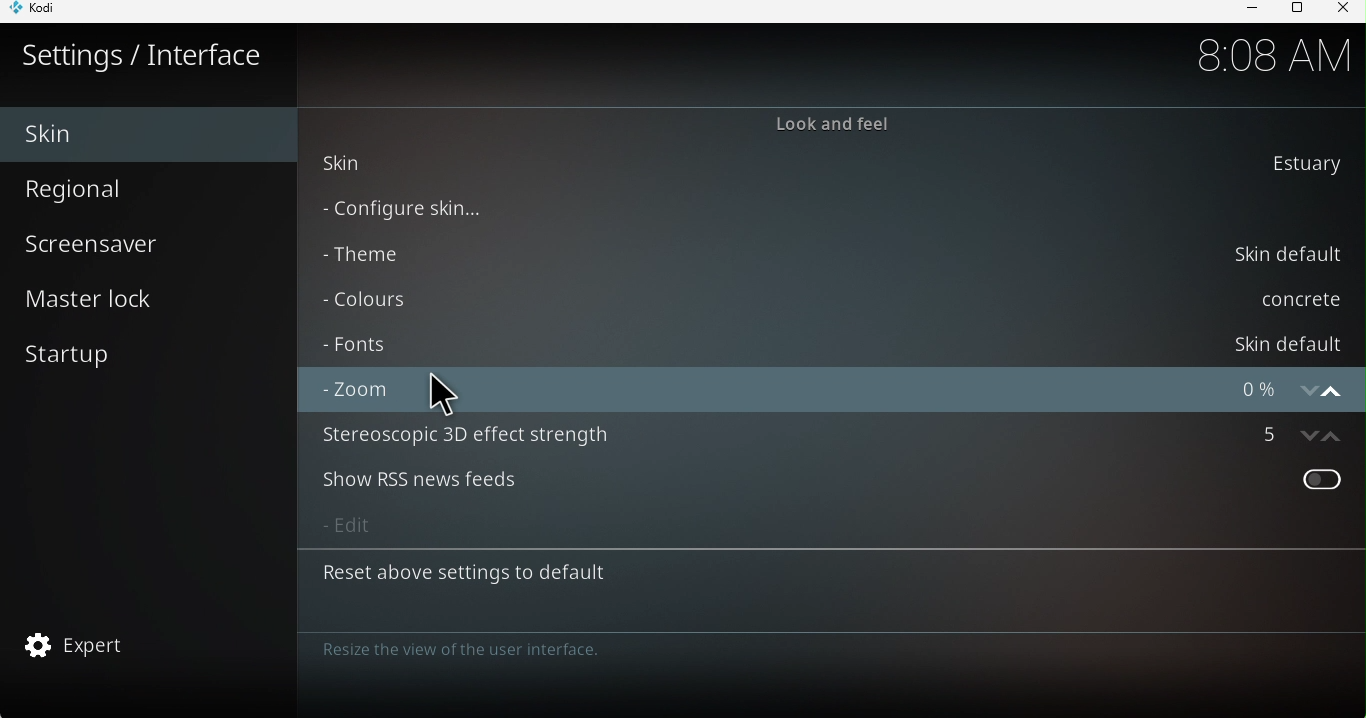  What do you see at coordinates (829, 161) in the screenshot?
I see `skin` at bounding box center [829, 161].